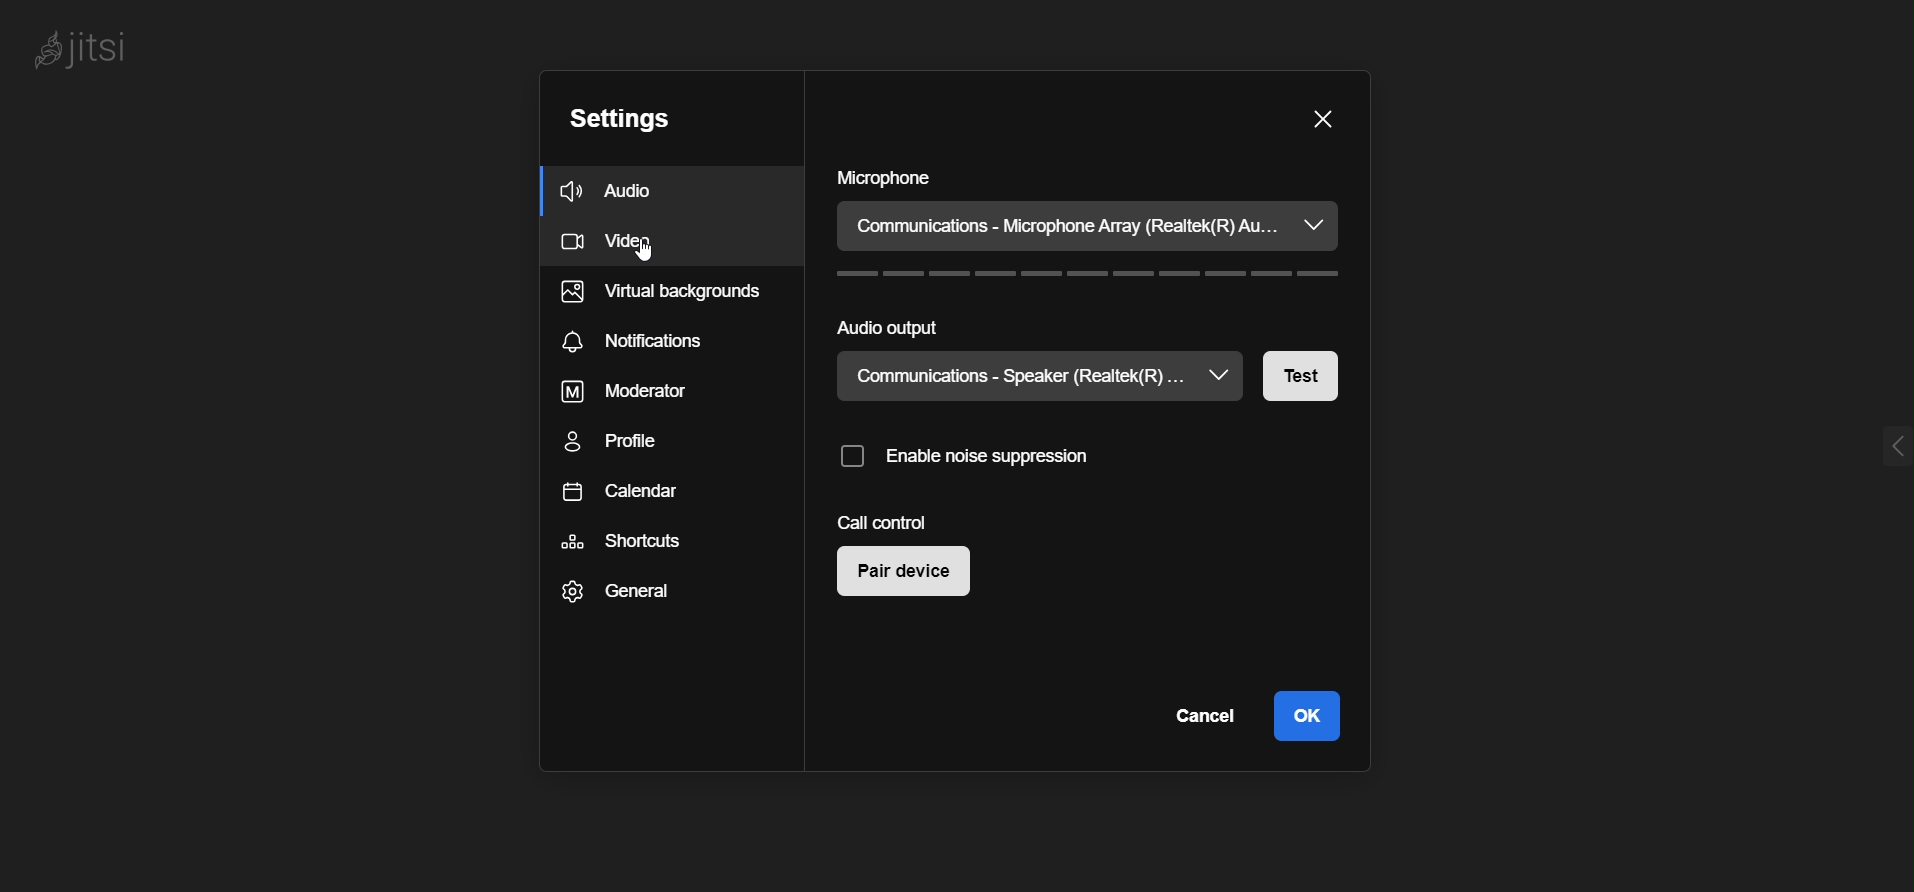  What do you see at coordinates (1072, 226) in the screenshot?
I see `current microphone` at bounding box center [1072, 226].